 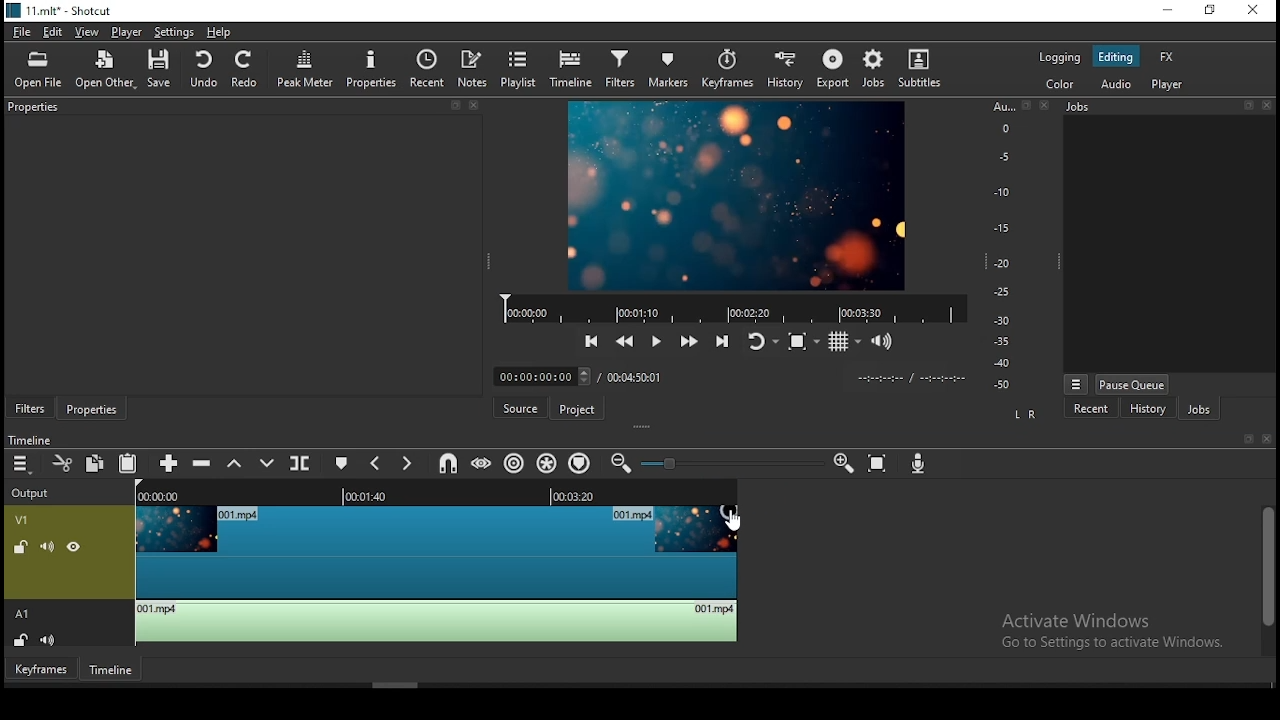 What do you see at coordinates (834, 66) in the screenshot?
I see `export` at bounding box center [834, 66].